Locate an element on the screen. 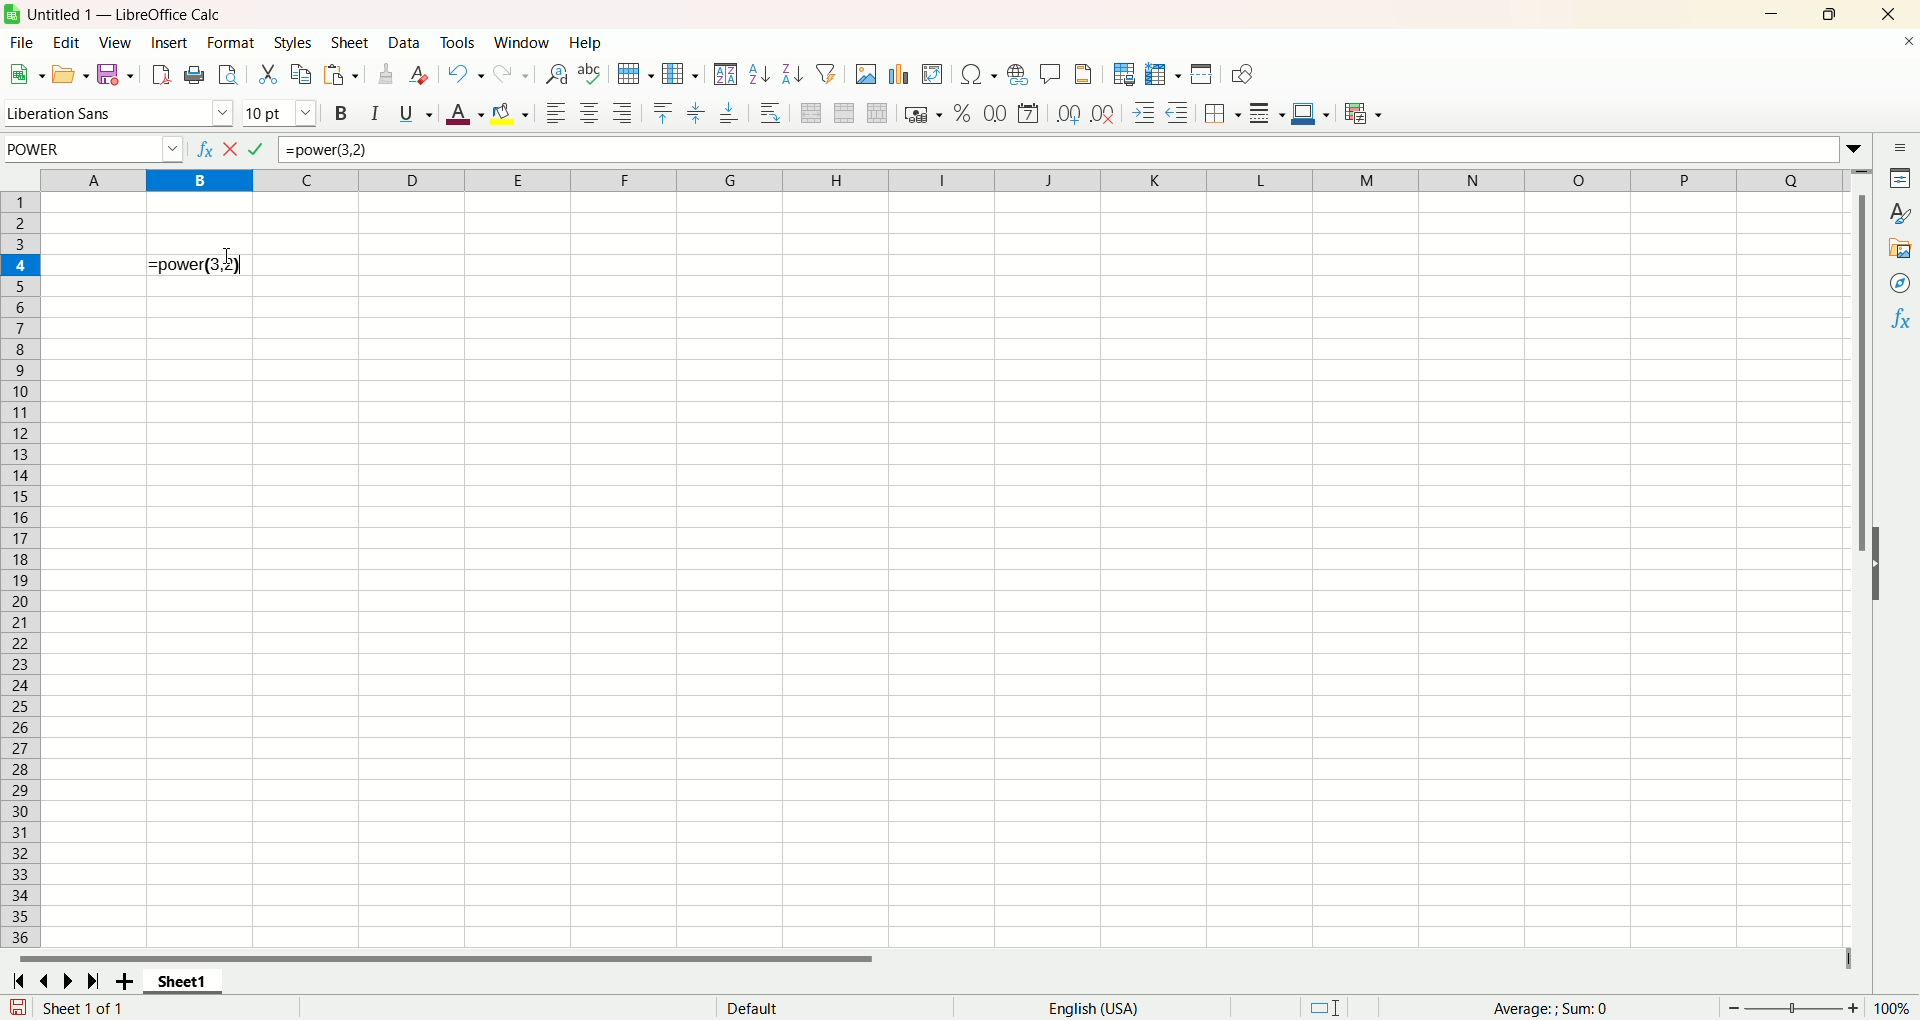  insert hyperlink is located at coordinates (1016, 77).